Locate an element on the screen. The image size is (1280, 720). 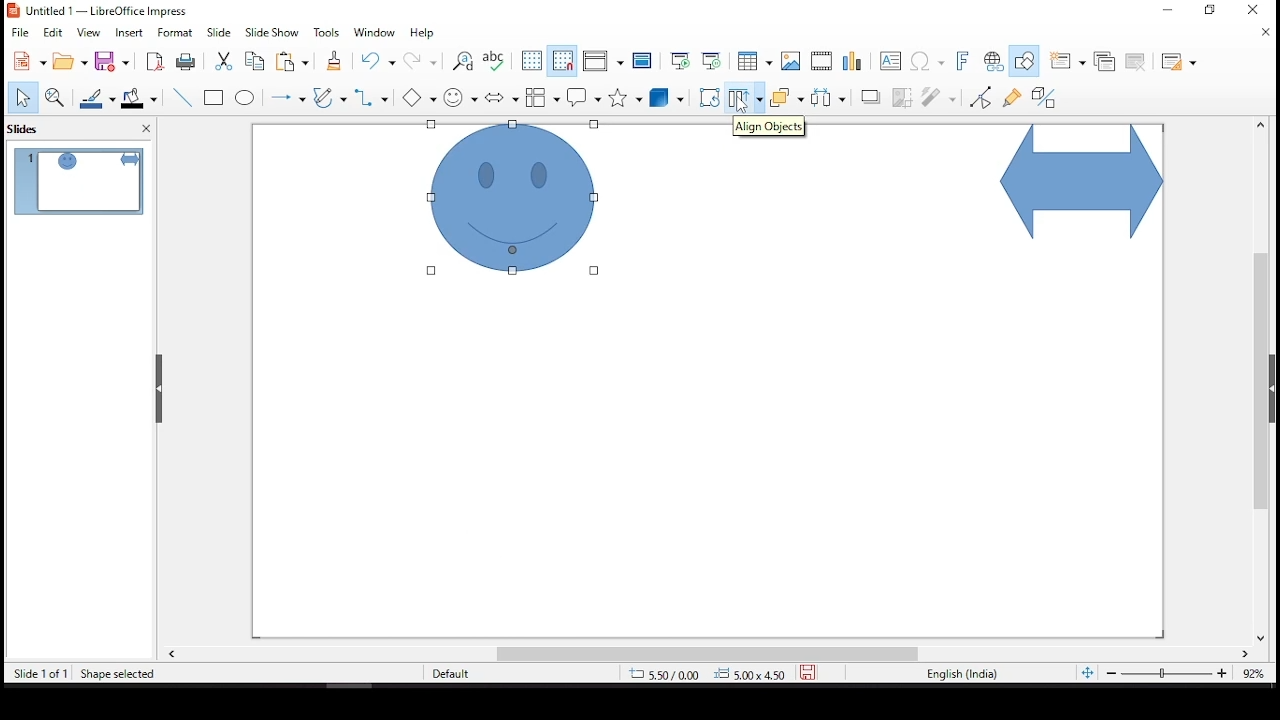
toggle extrusion is located at coordinates (1043, 99).